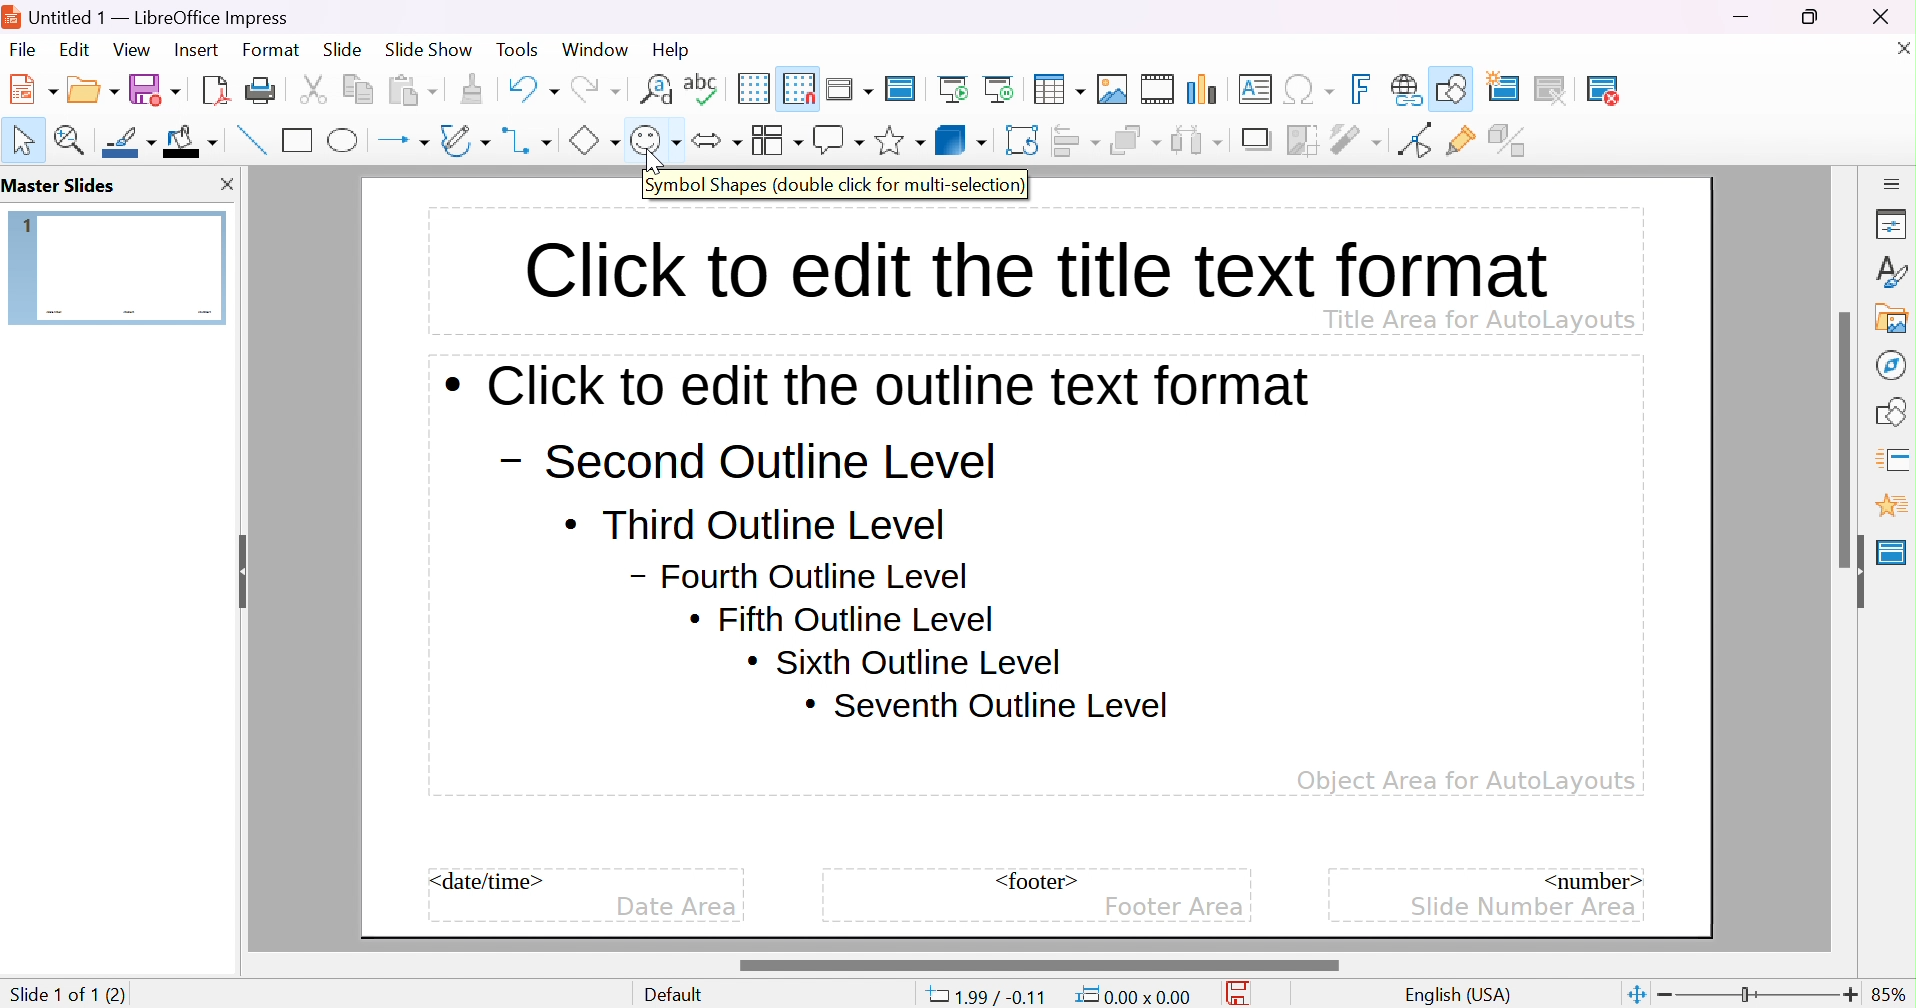 The height and width of the screenshot is (1008, 1916). I want to click on duplicate slide, so click(1565, 90).